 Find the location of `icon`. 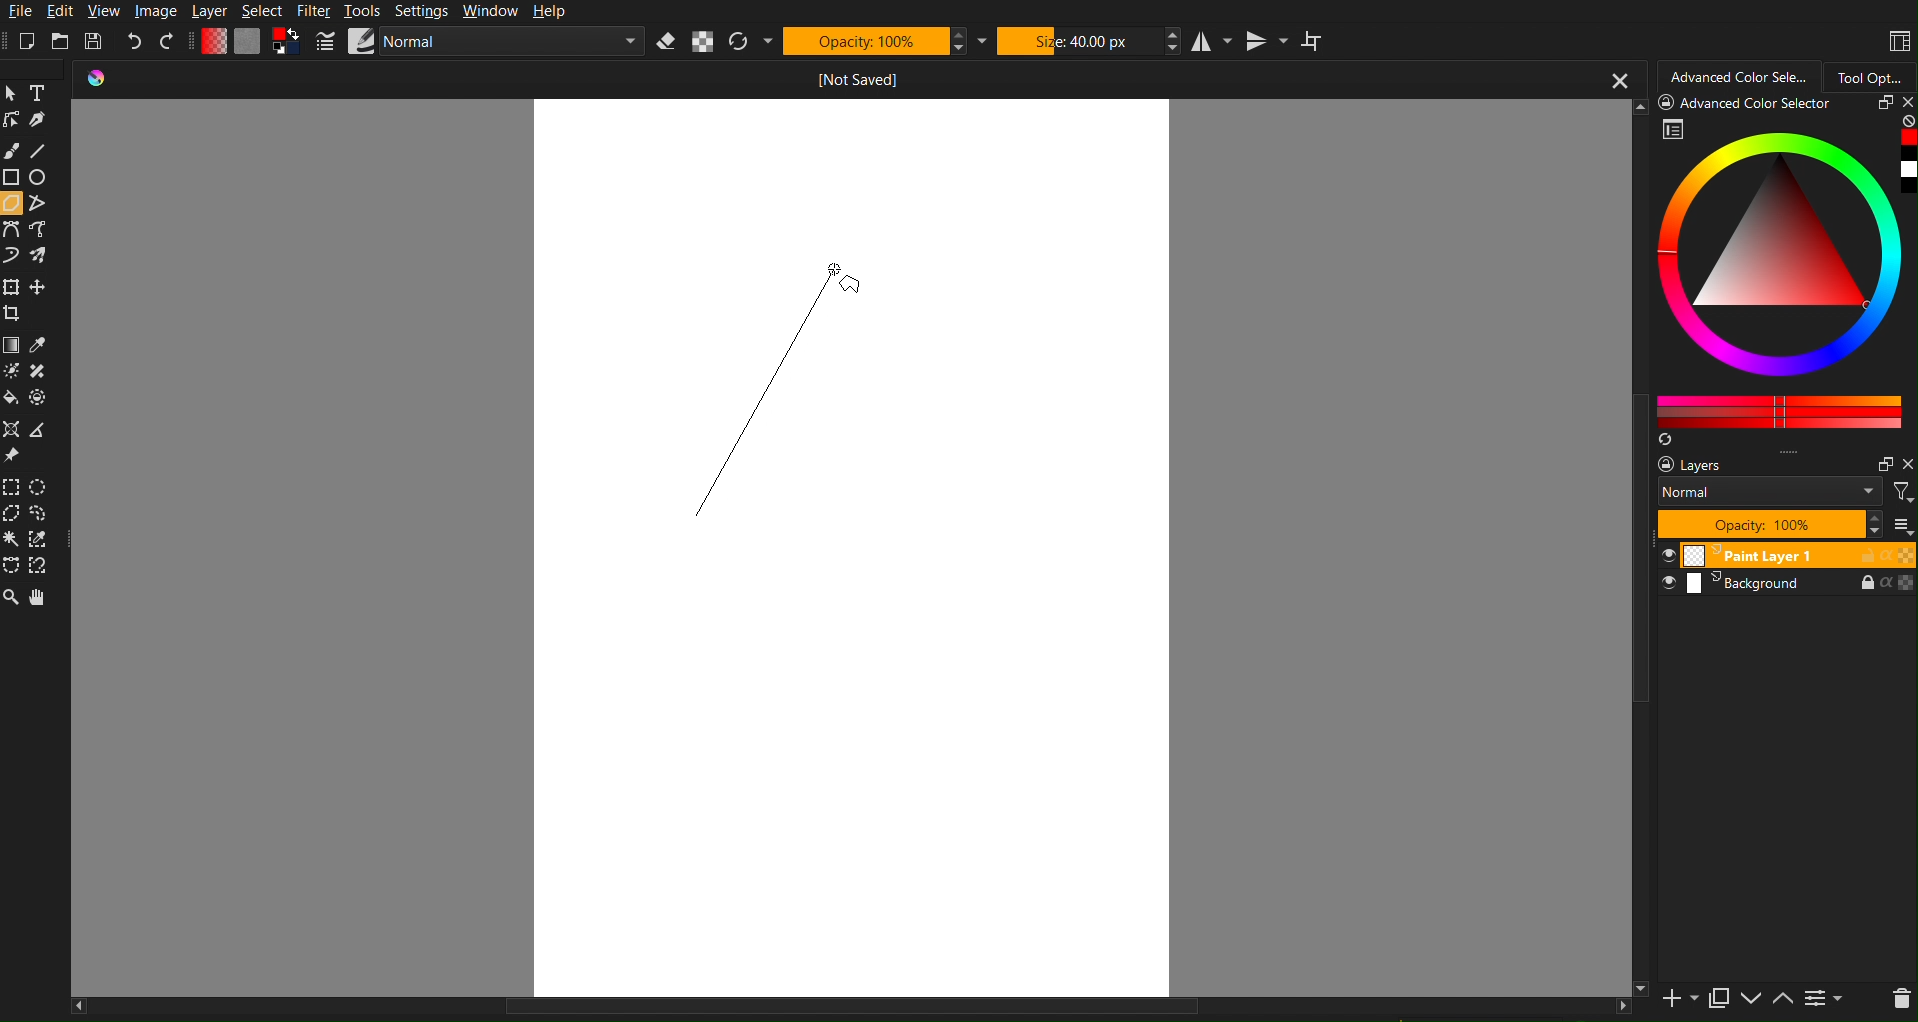

icon is located at coordinates (105, 80).